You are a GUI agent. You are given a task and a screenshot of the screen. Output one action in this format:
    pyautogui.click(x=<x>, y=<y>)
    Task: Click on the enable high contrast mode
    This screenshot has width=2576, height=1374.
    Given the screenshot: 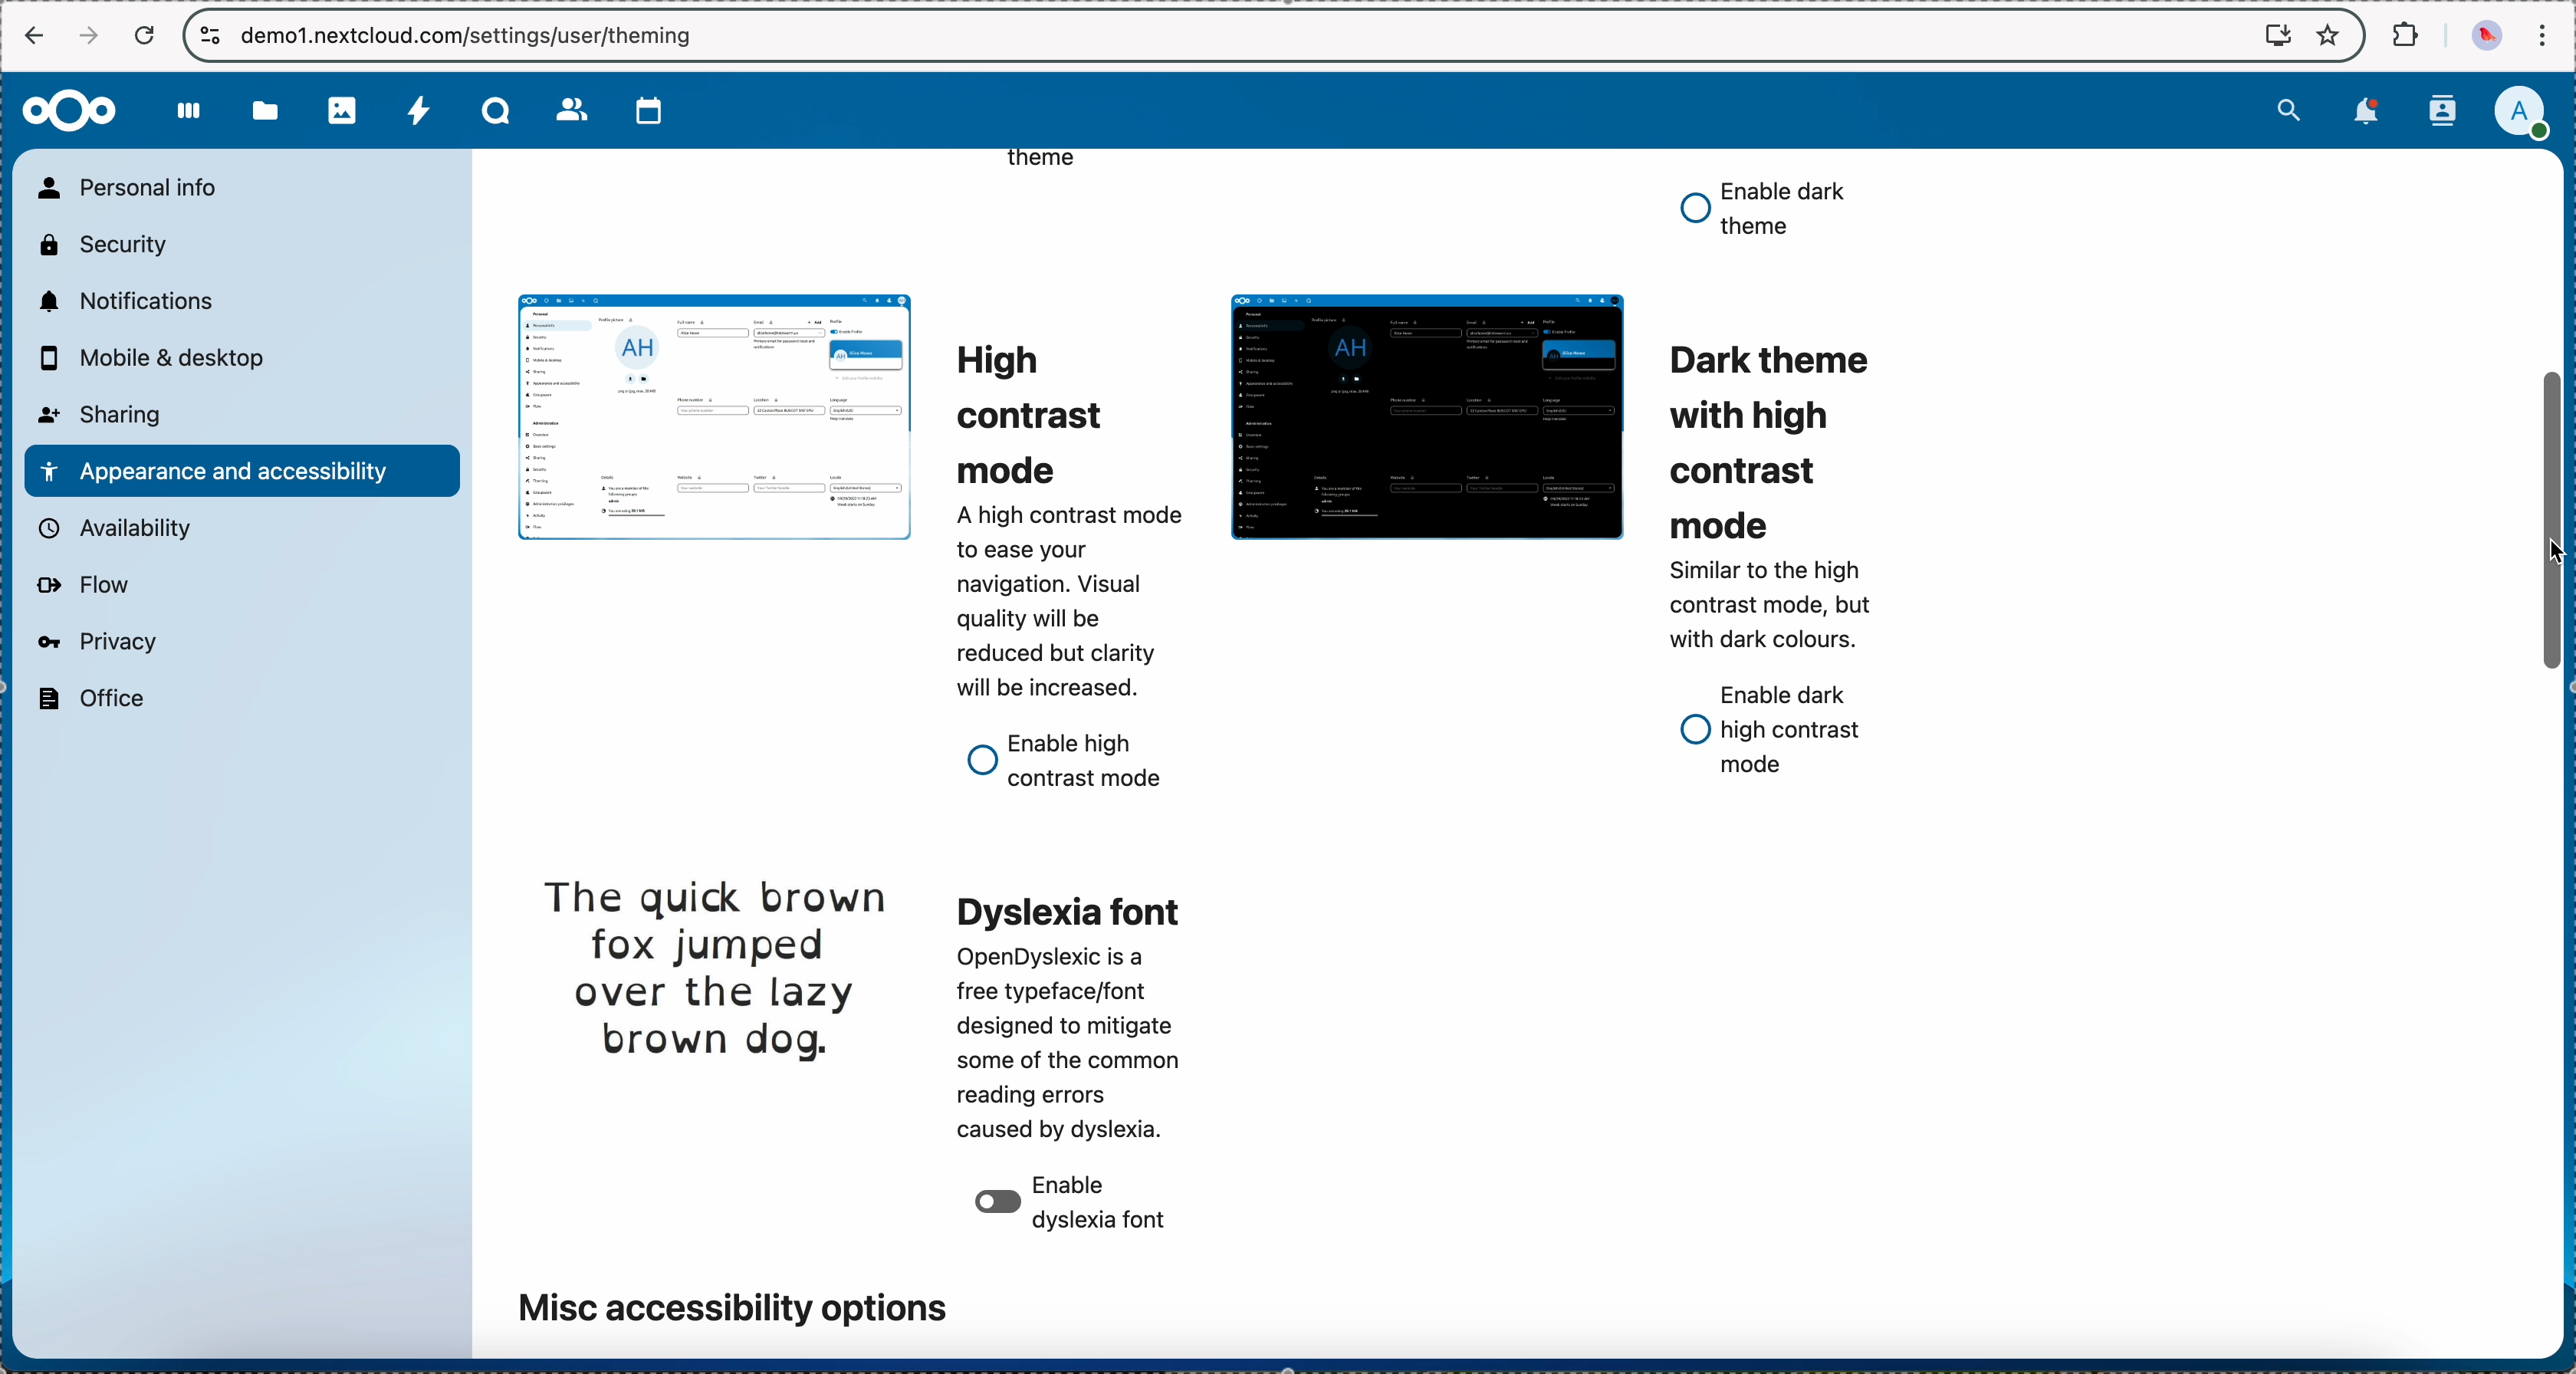 What is the action you would take?
    pyautogui.click(x=1072, y=761)
    